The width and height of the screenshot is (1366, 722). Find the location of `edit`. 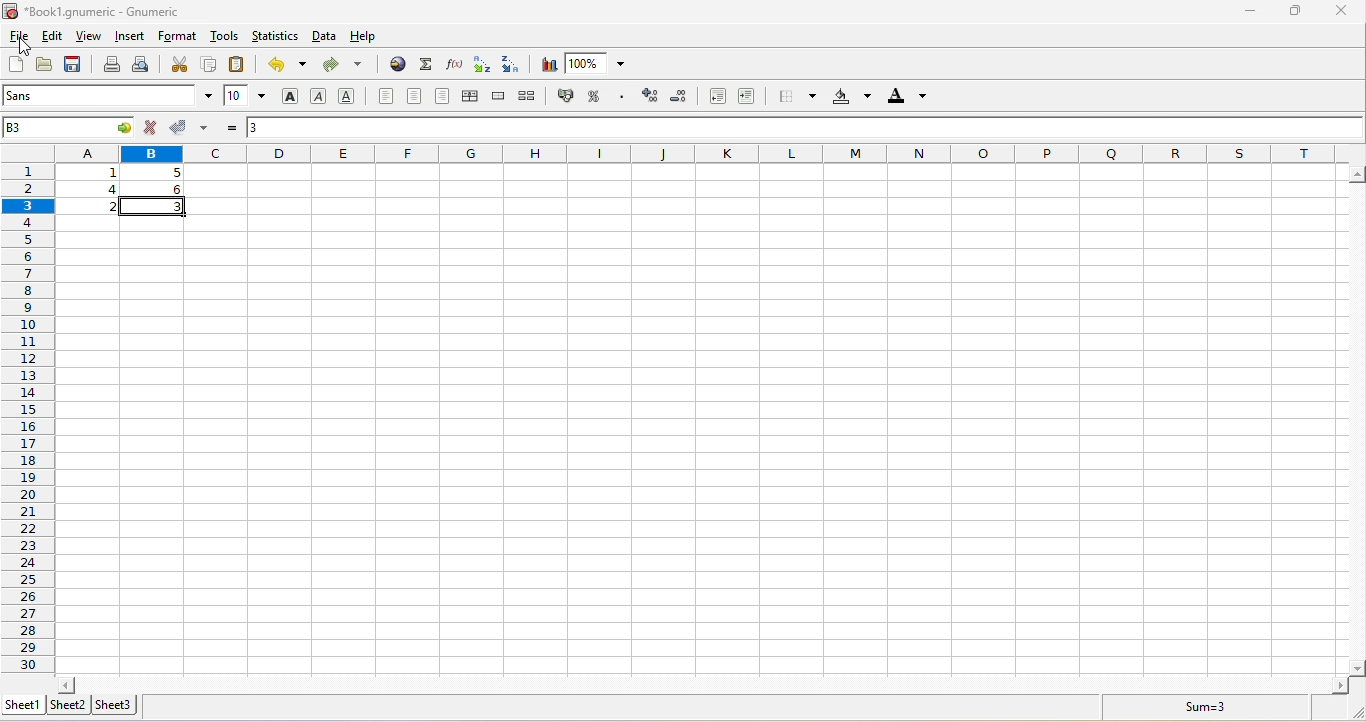

edit is located at coordinates (53, 38).